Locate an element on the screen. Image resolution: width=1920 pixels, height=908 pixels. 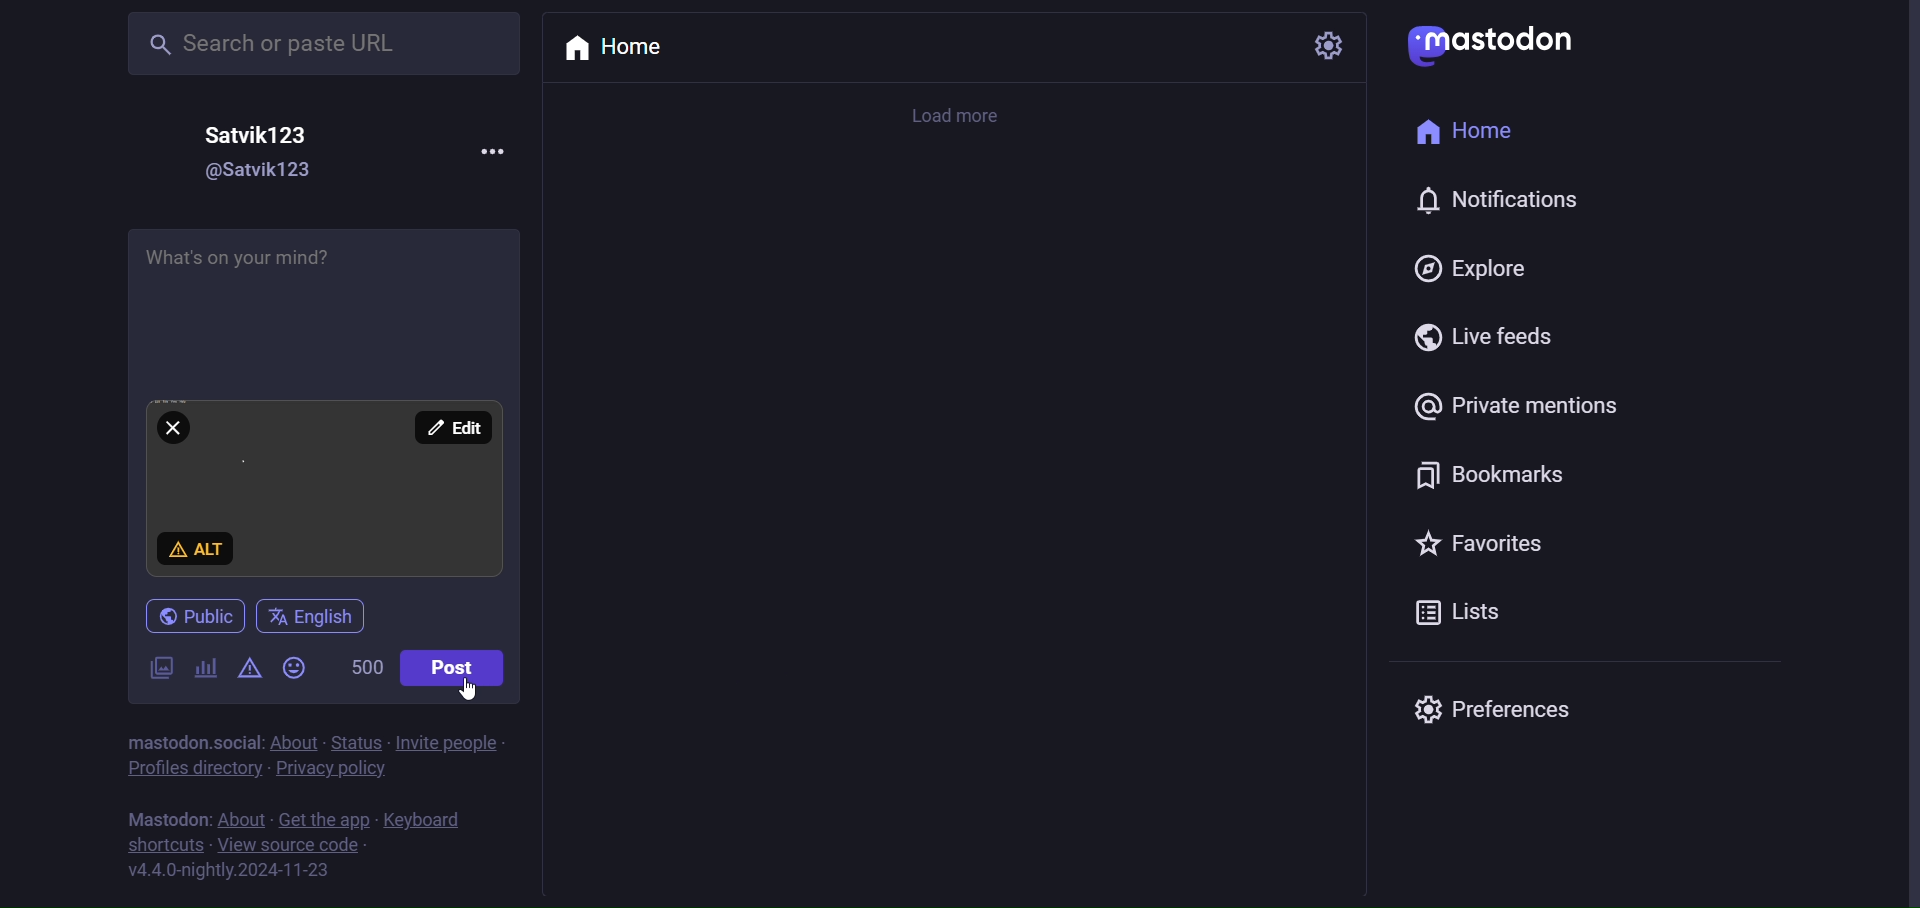
status is located at coordinates (355, 742).